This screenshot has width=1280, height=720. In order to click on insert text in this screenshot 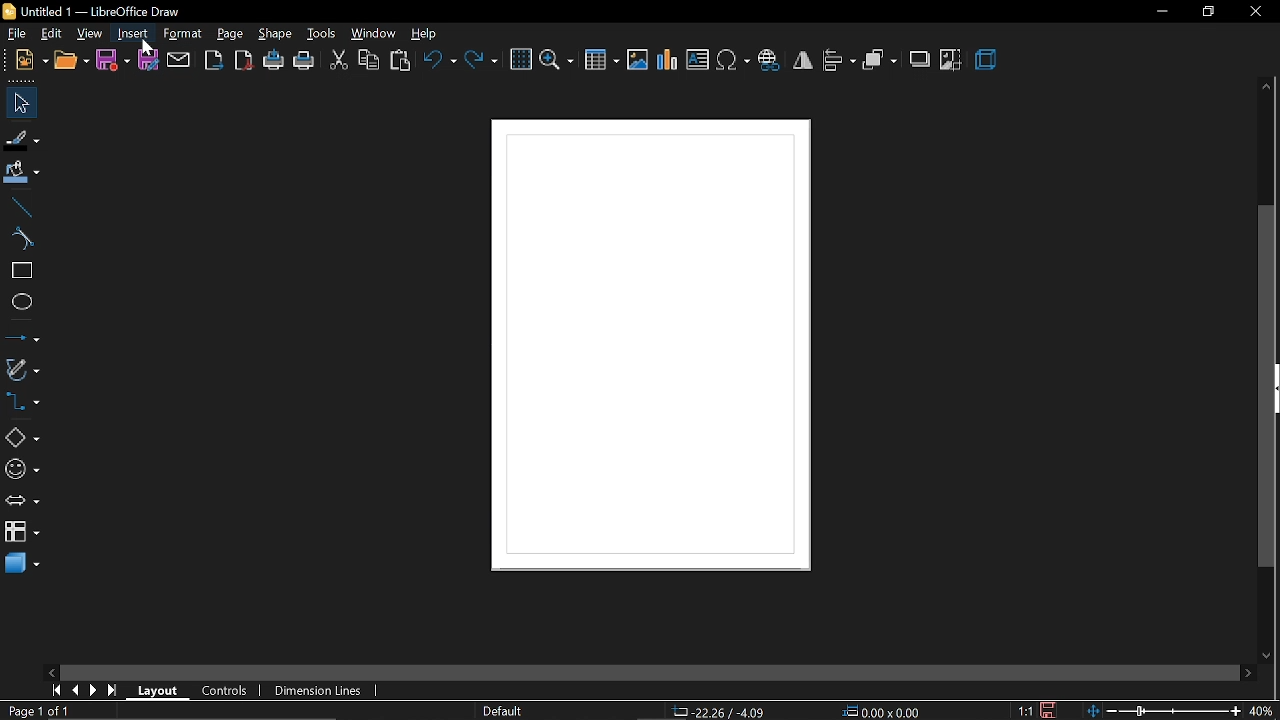, I will do `click(699, 60)`.